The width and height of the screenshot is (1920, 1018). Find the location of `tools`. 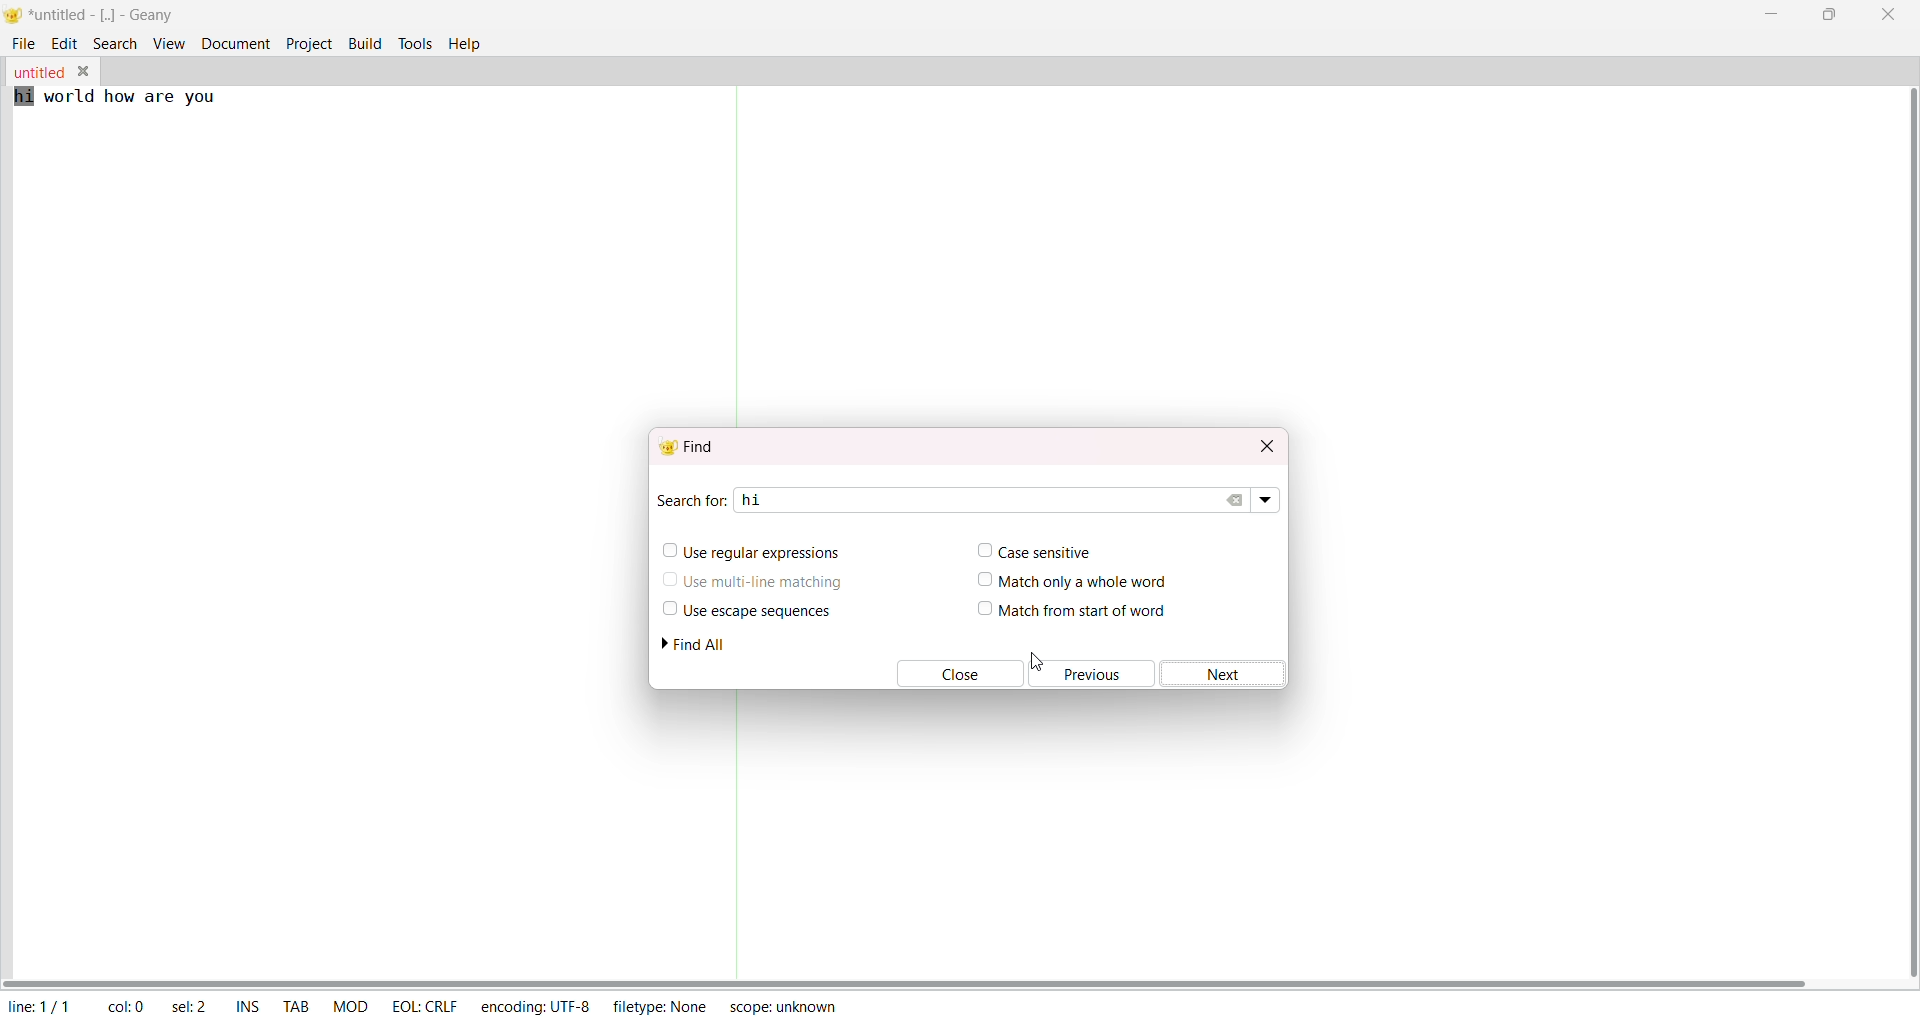

tools is located at coordinates (415, 43).